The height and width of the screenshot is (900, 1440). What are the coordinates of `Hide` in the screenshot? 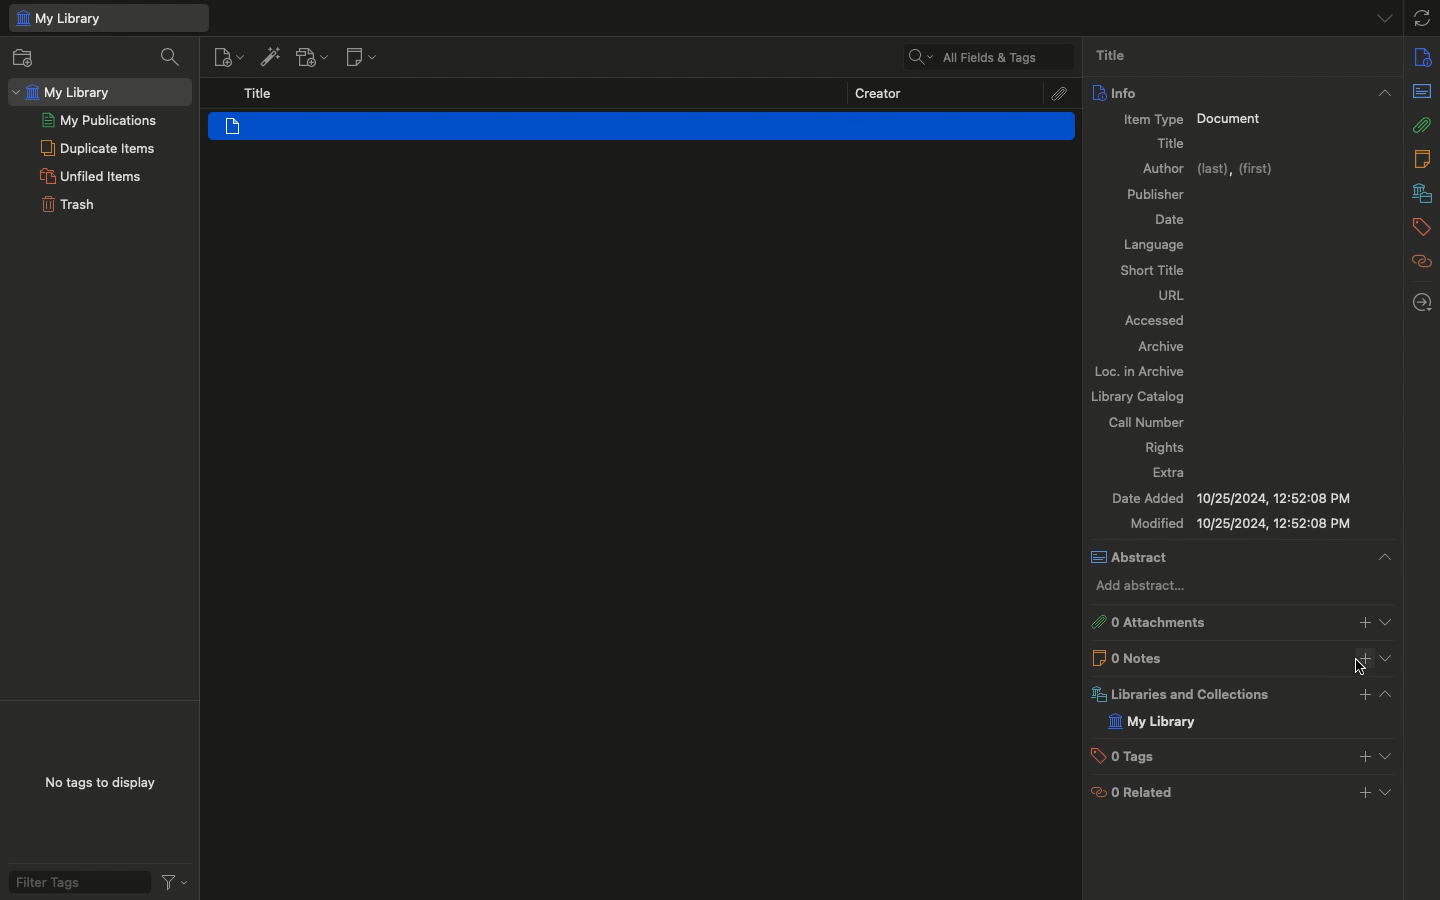 It's located at (1383, 694).